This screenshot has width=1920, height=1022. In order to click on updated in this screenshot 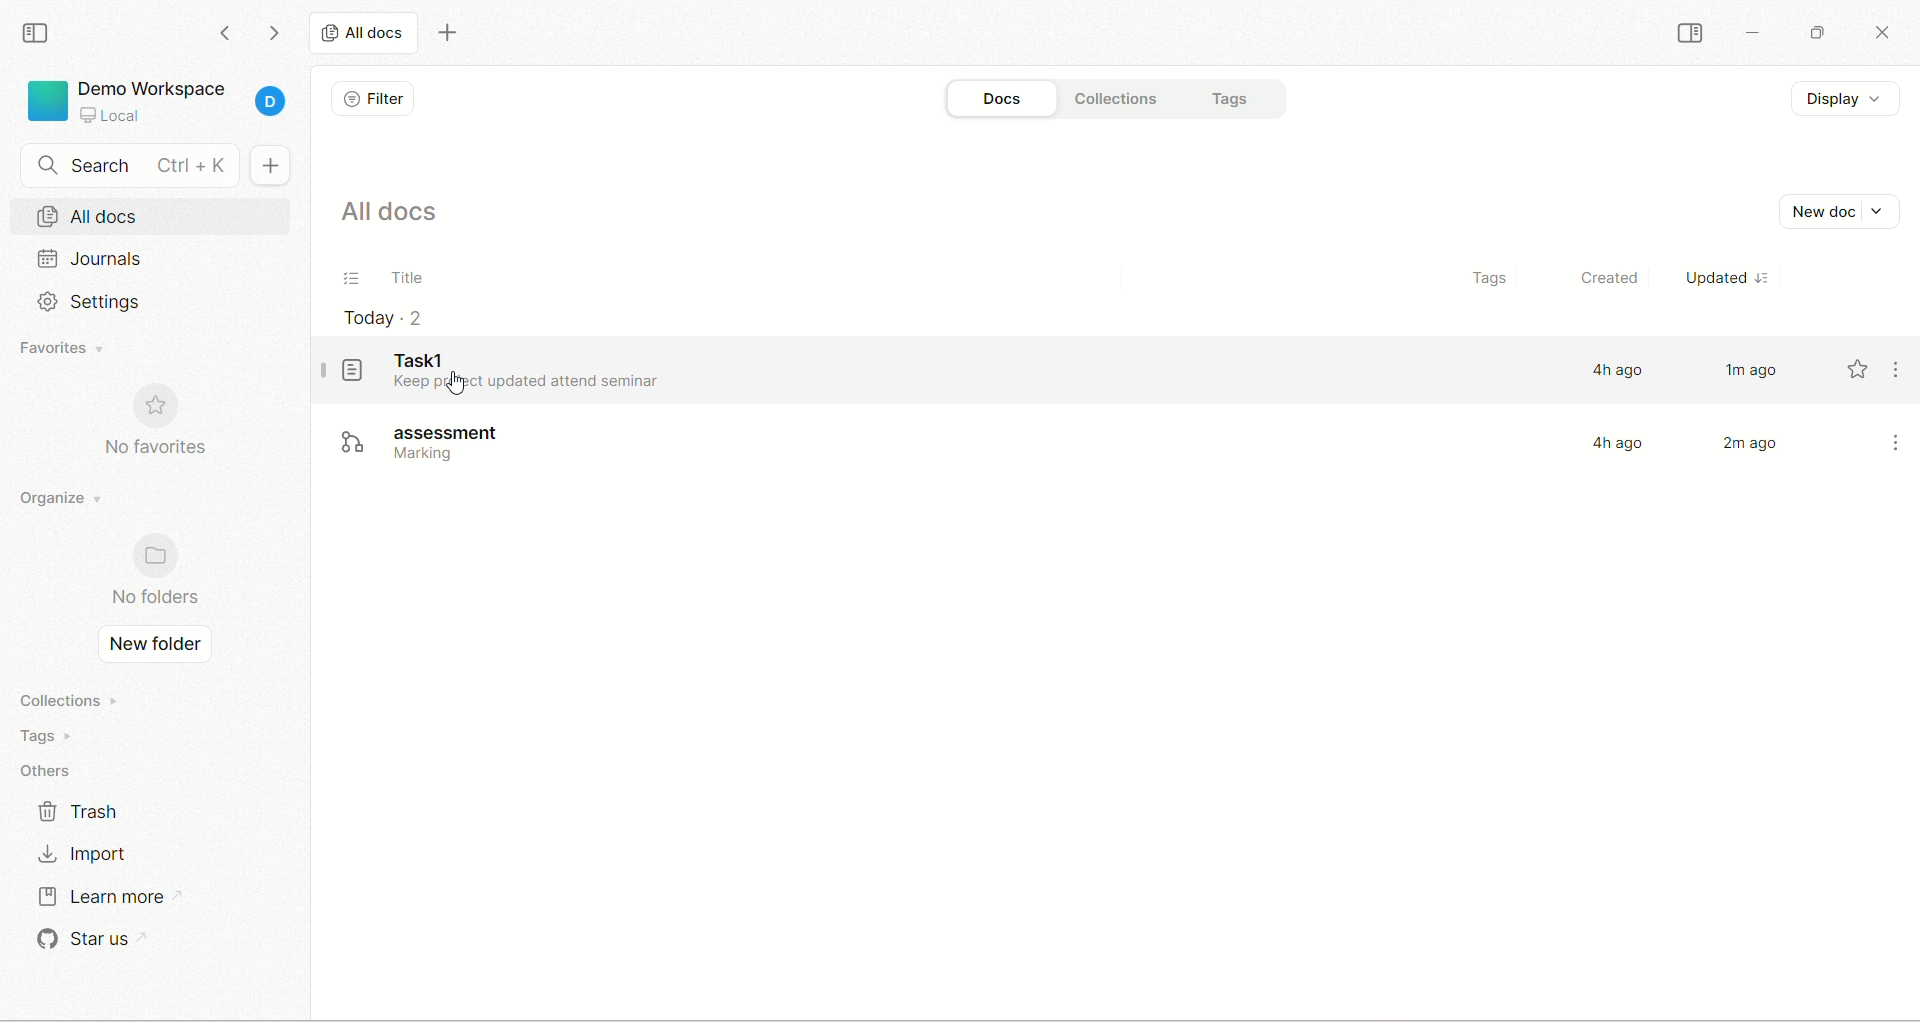, I will do `click(1727, 281)`.